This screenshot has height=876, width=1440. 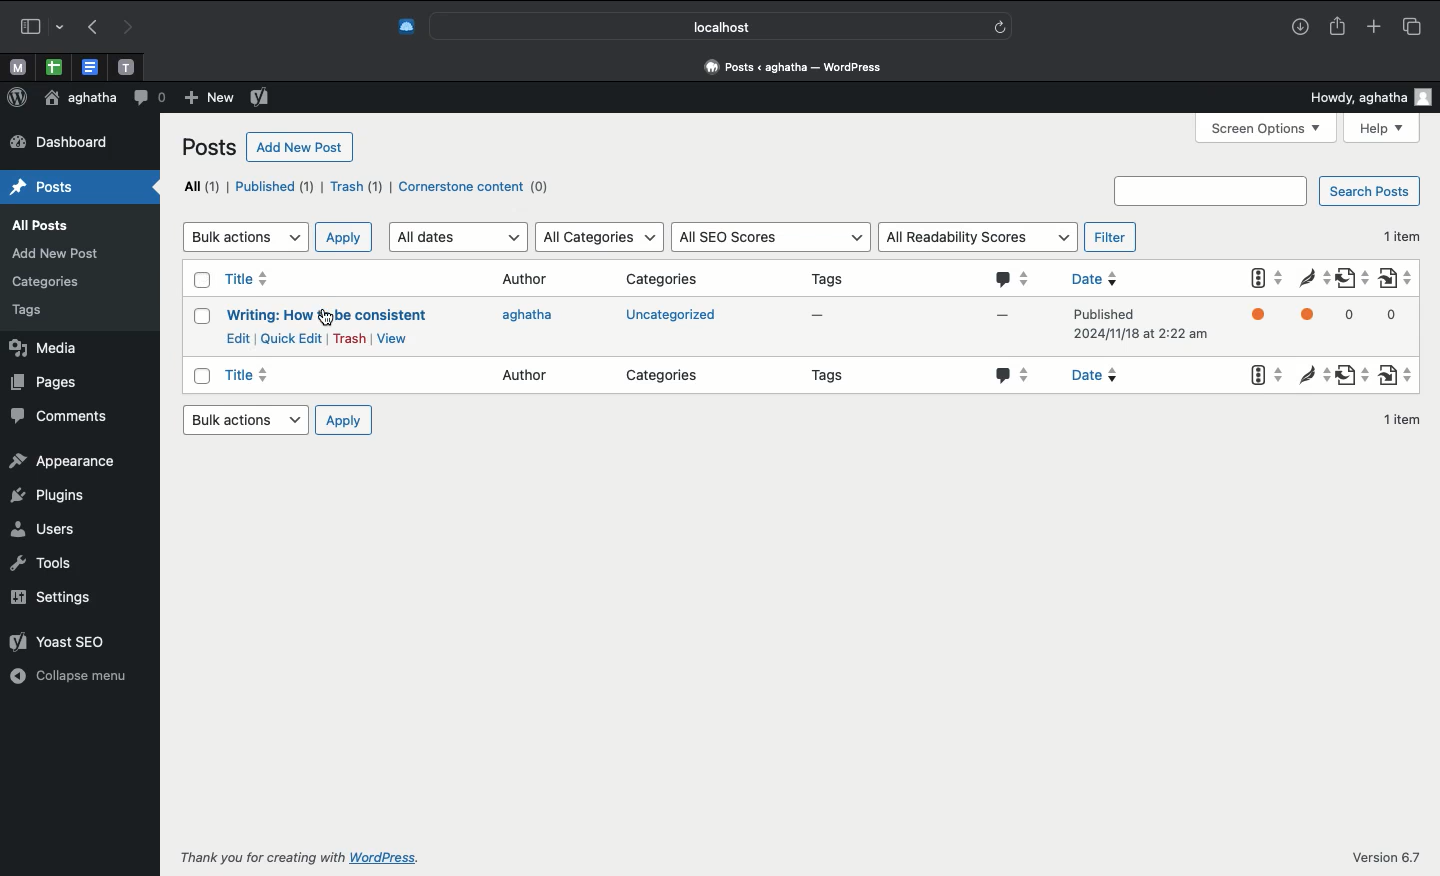 I want to click on Yoast , so click(x=260, y=98).